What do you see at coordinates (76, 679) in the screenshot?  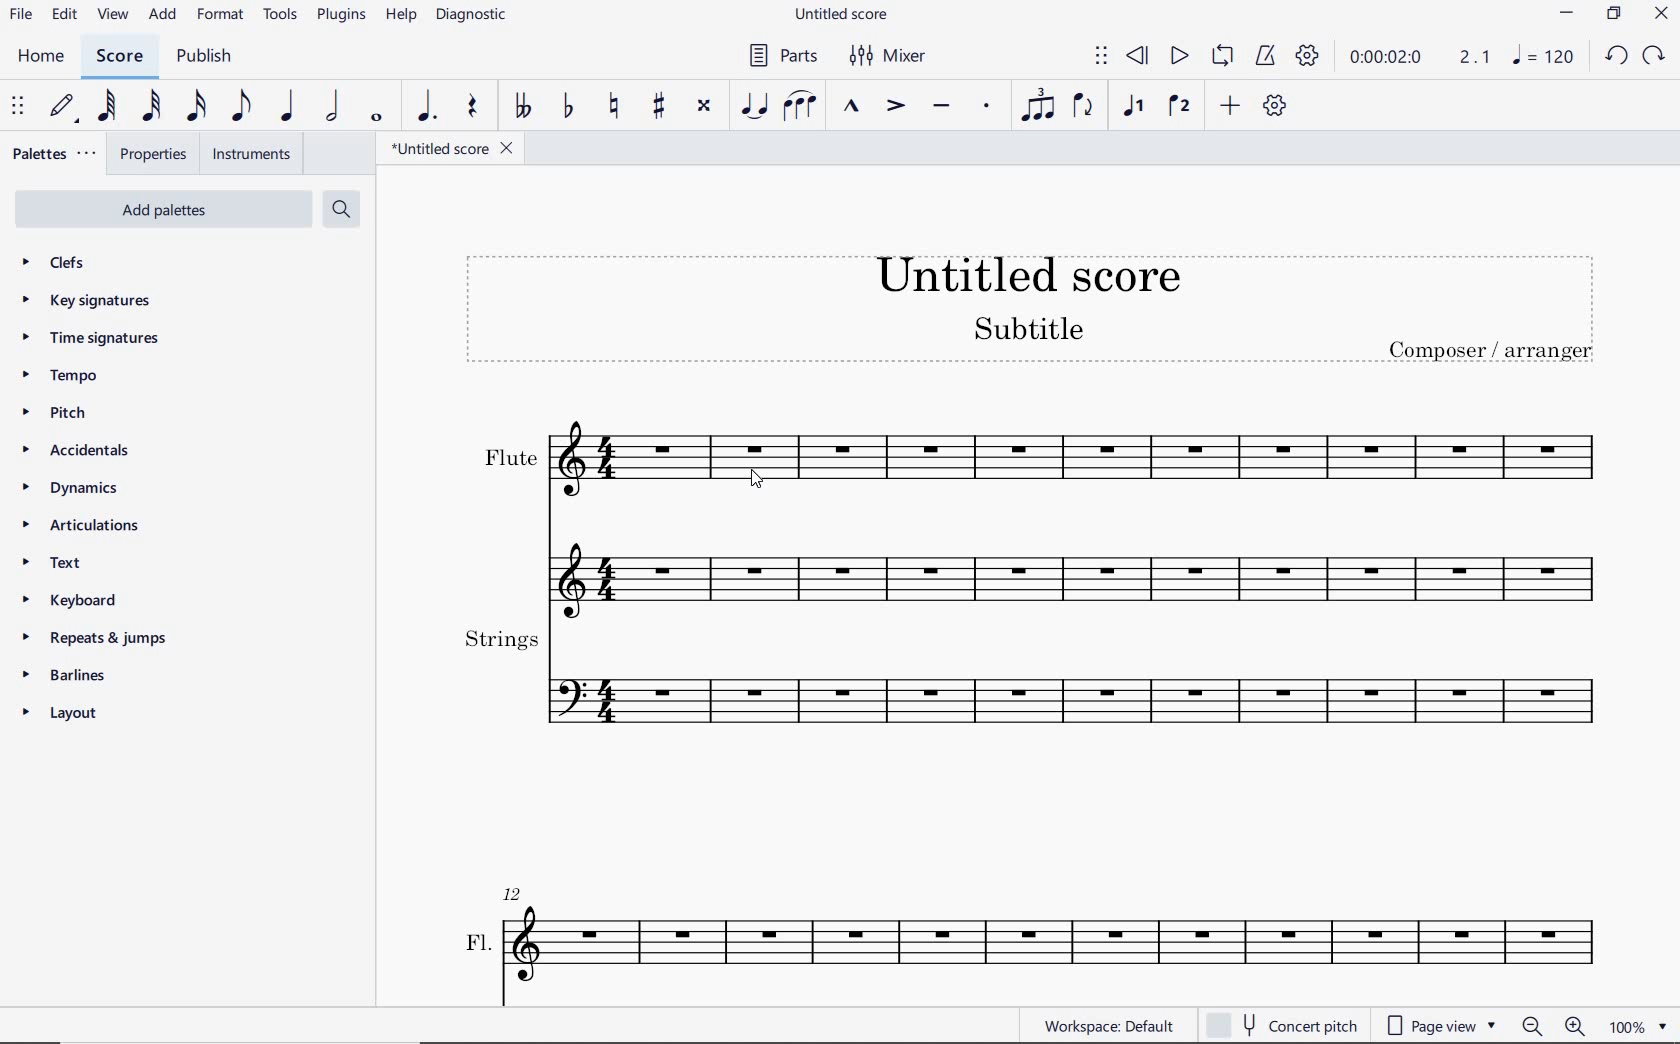 I see `barlines` at bounding box center [76, 679].